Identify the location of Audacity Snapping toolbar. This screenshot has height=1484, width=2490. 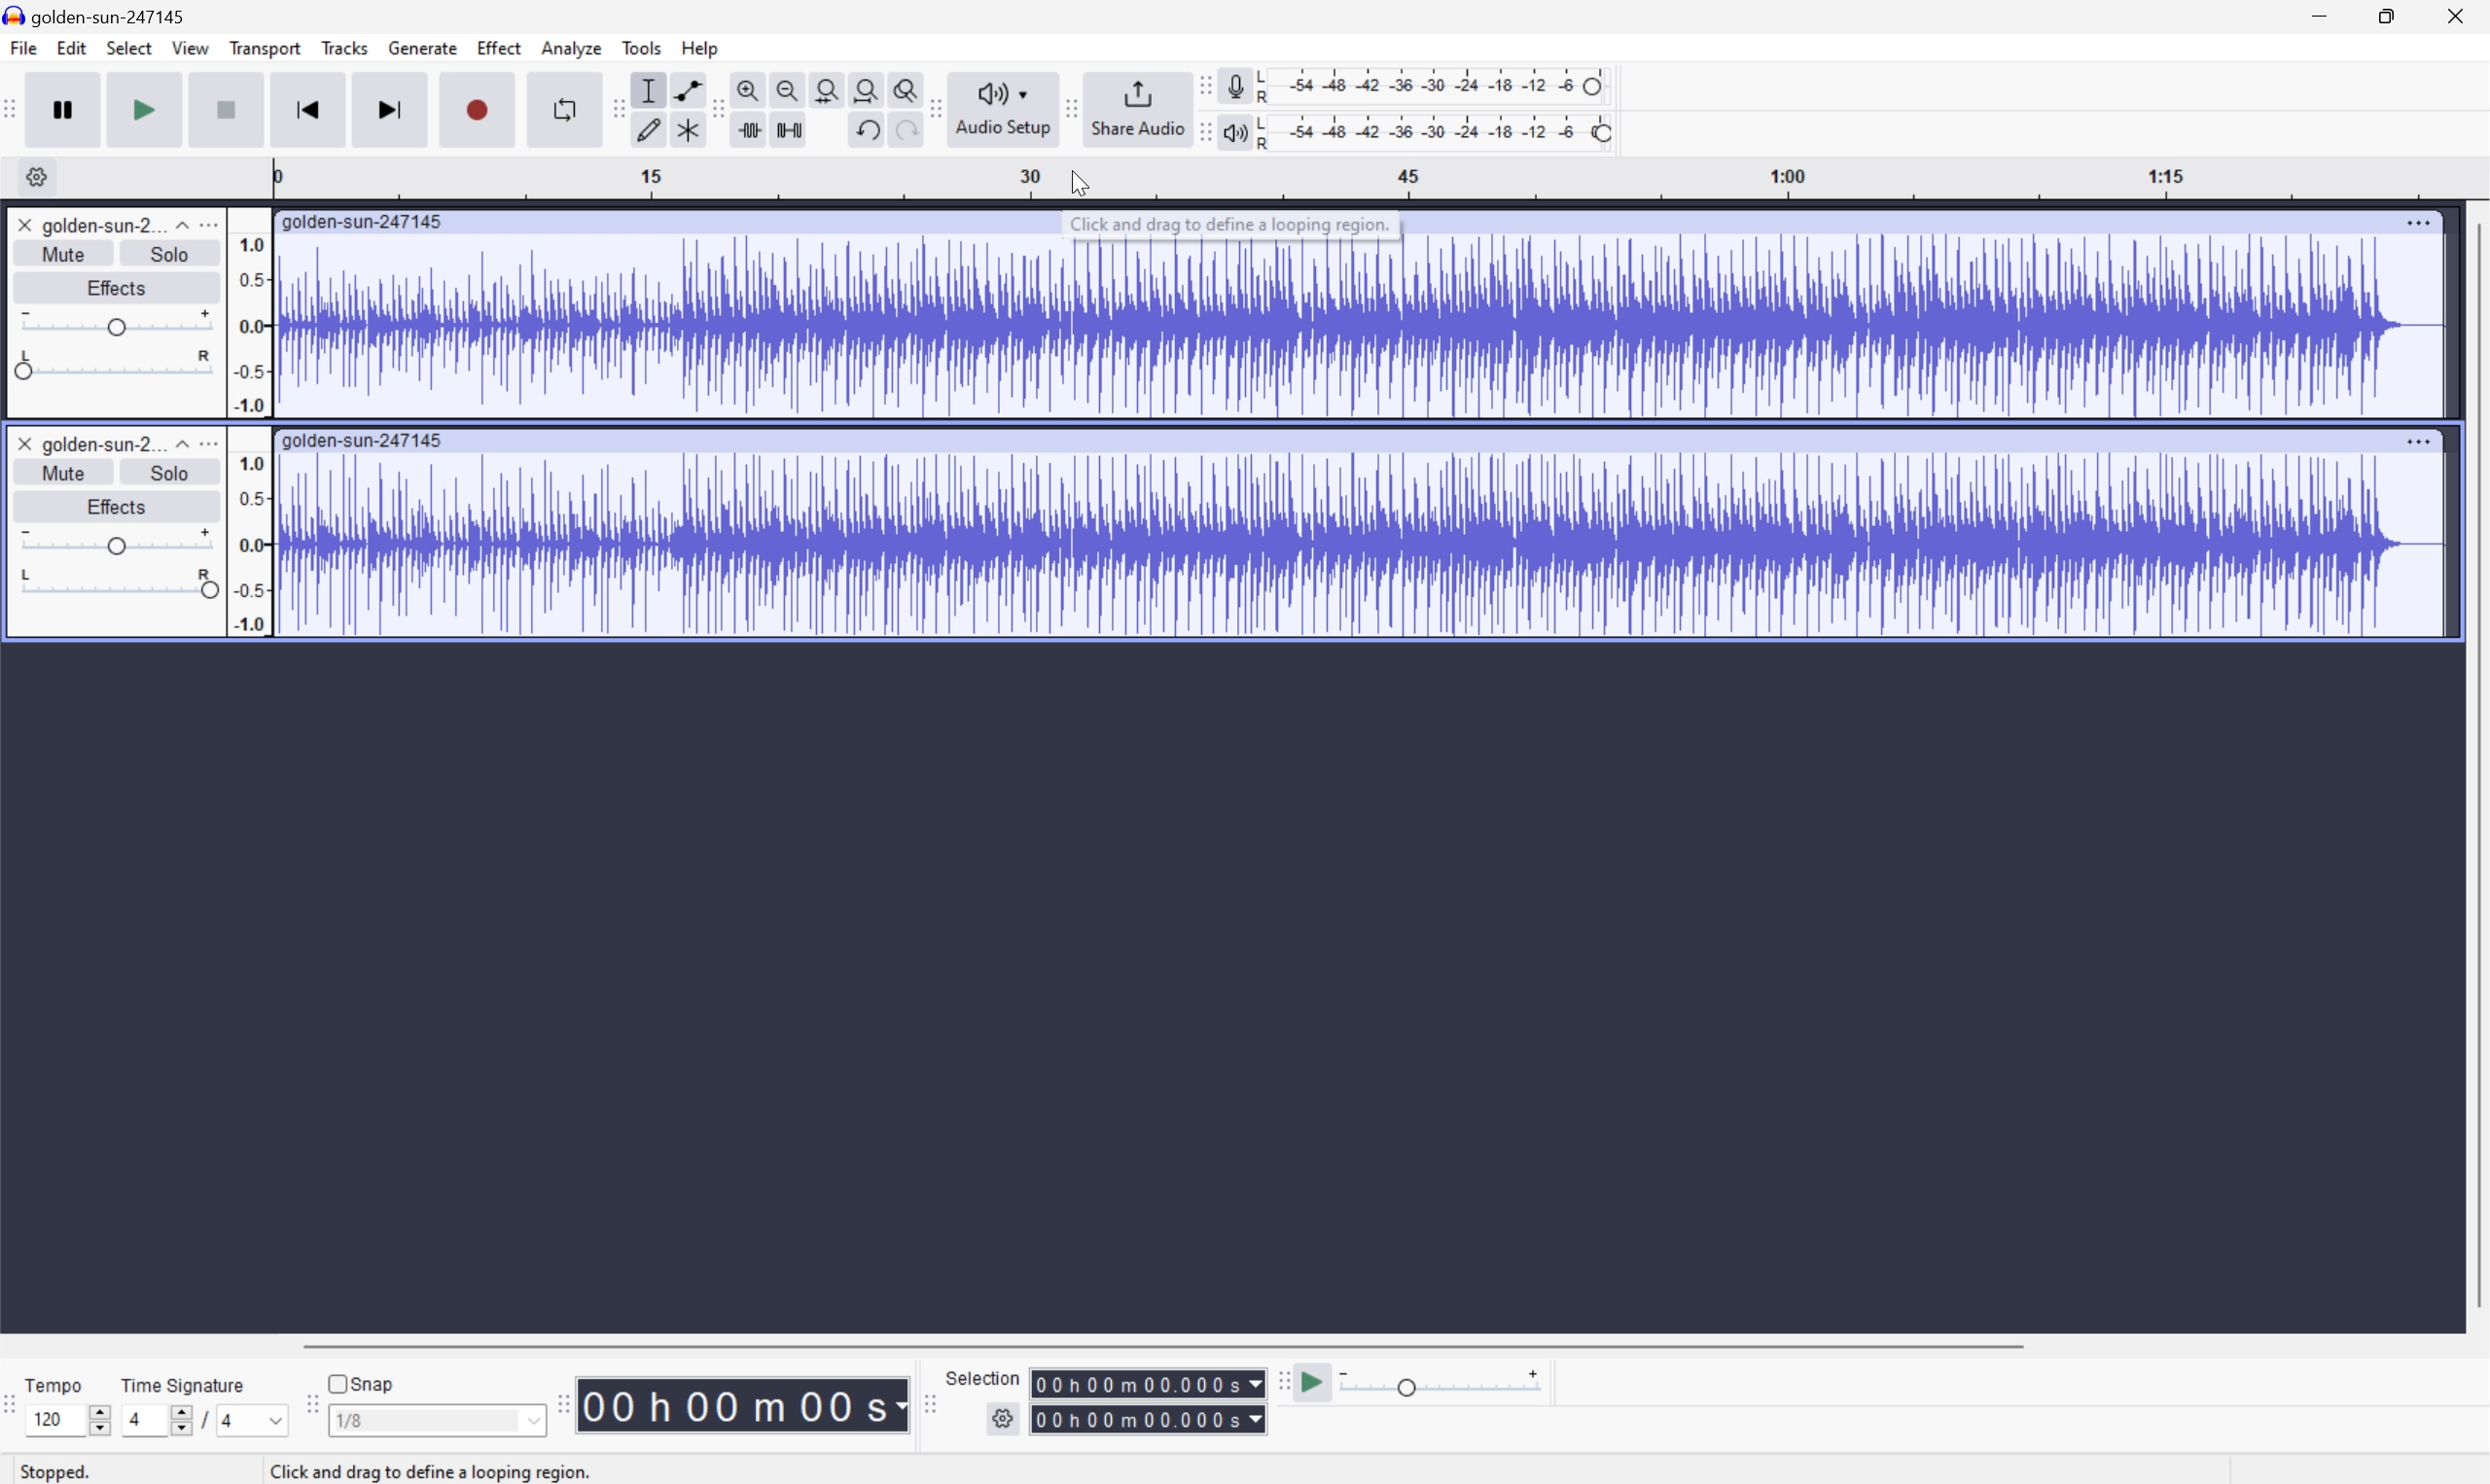
(316, 1401).